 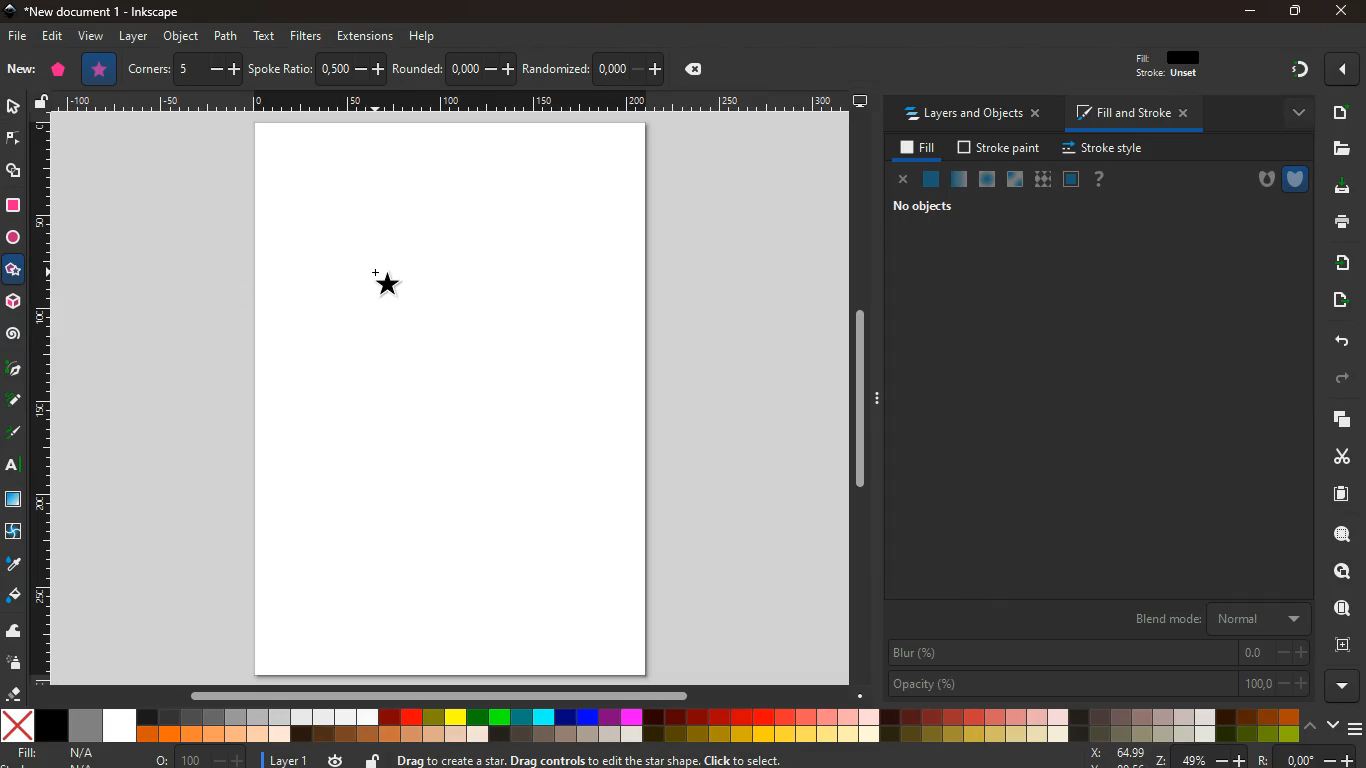 I want to click on spray, so click(x=14, y=662).